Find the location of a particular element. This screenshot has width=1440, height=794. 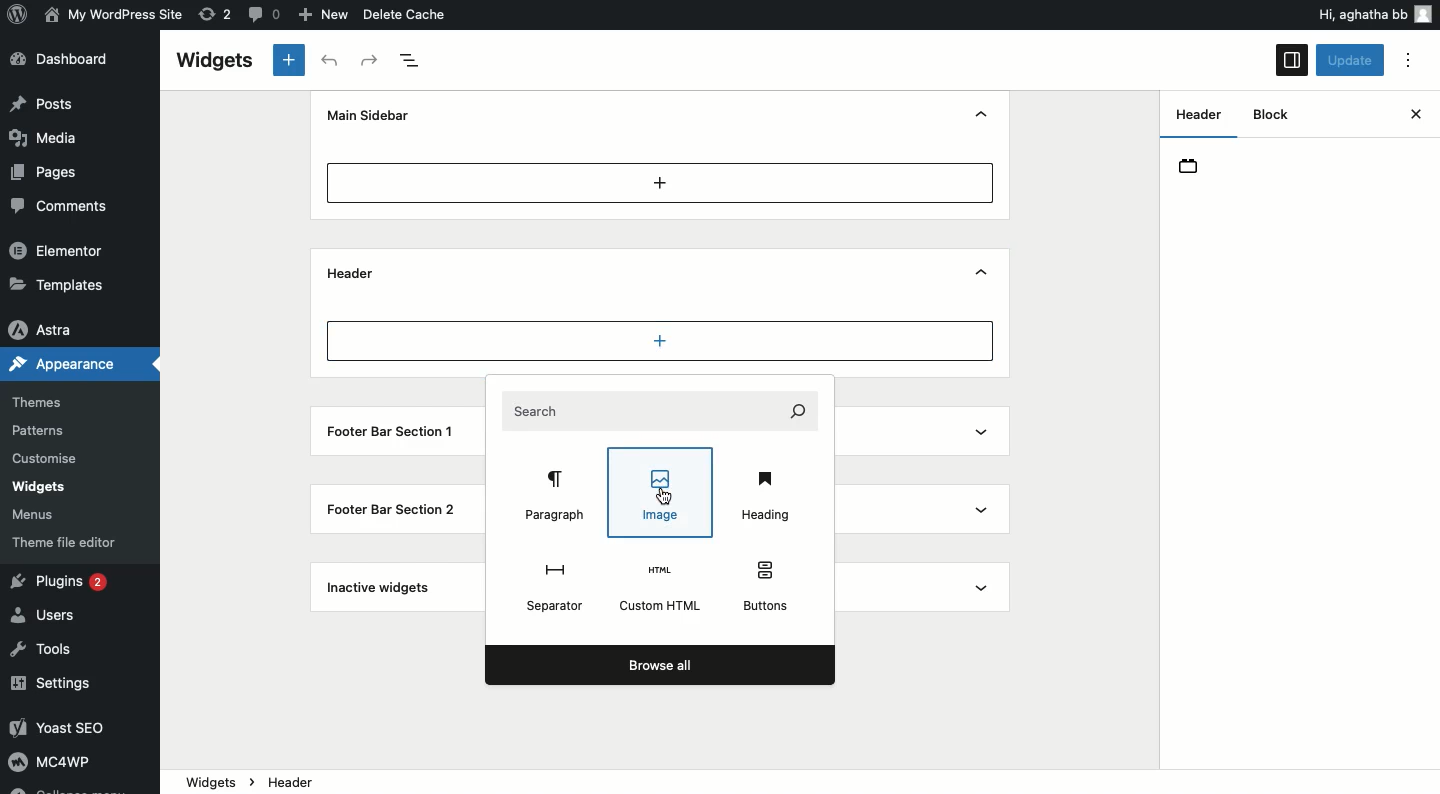

Inactive widgets is located at coordinates (395, 589).